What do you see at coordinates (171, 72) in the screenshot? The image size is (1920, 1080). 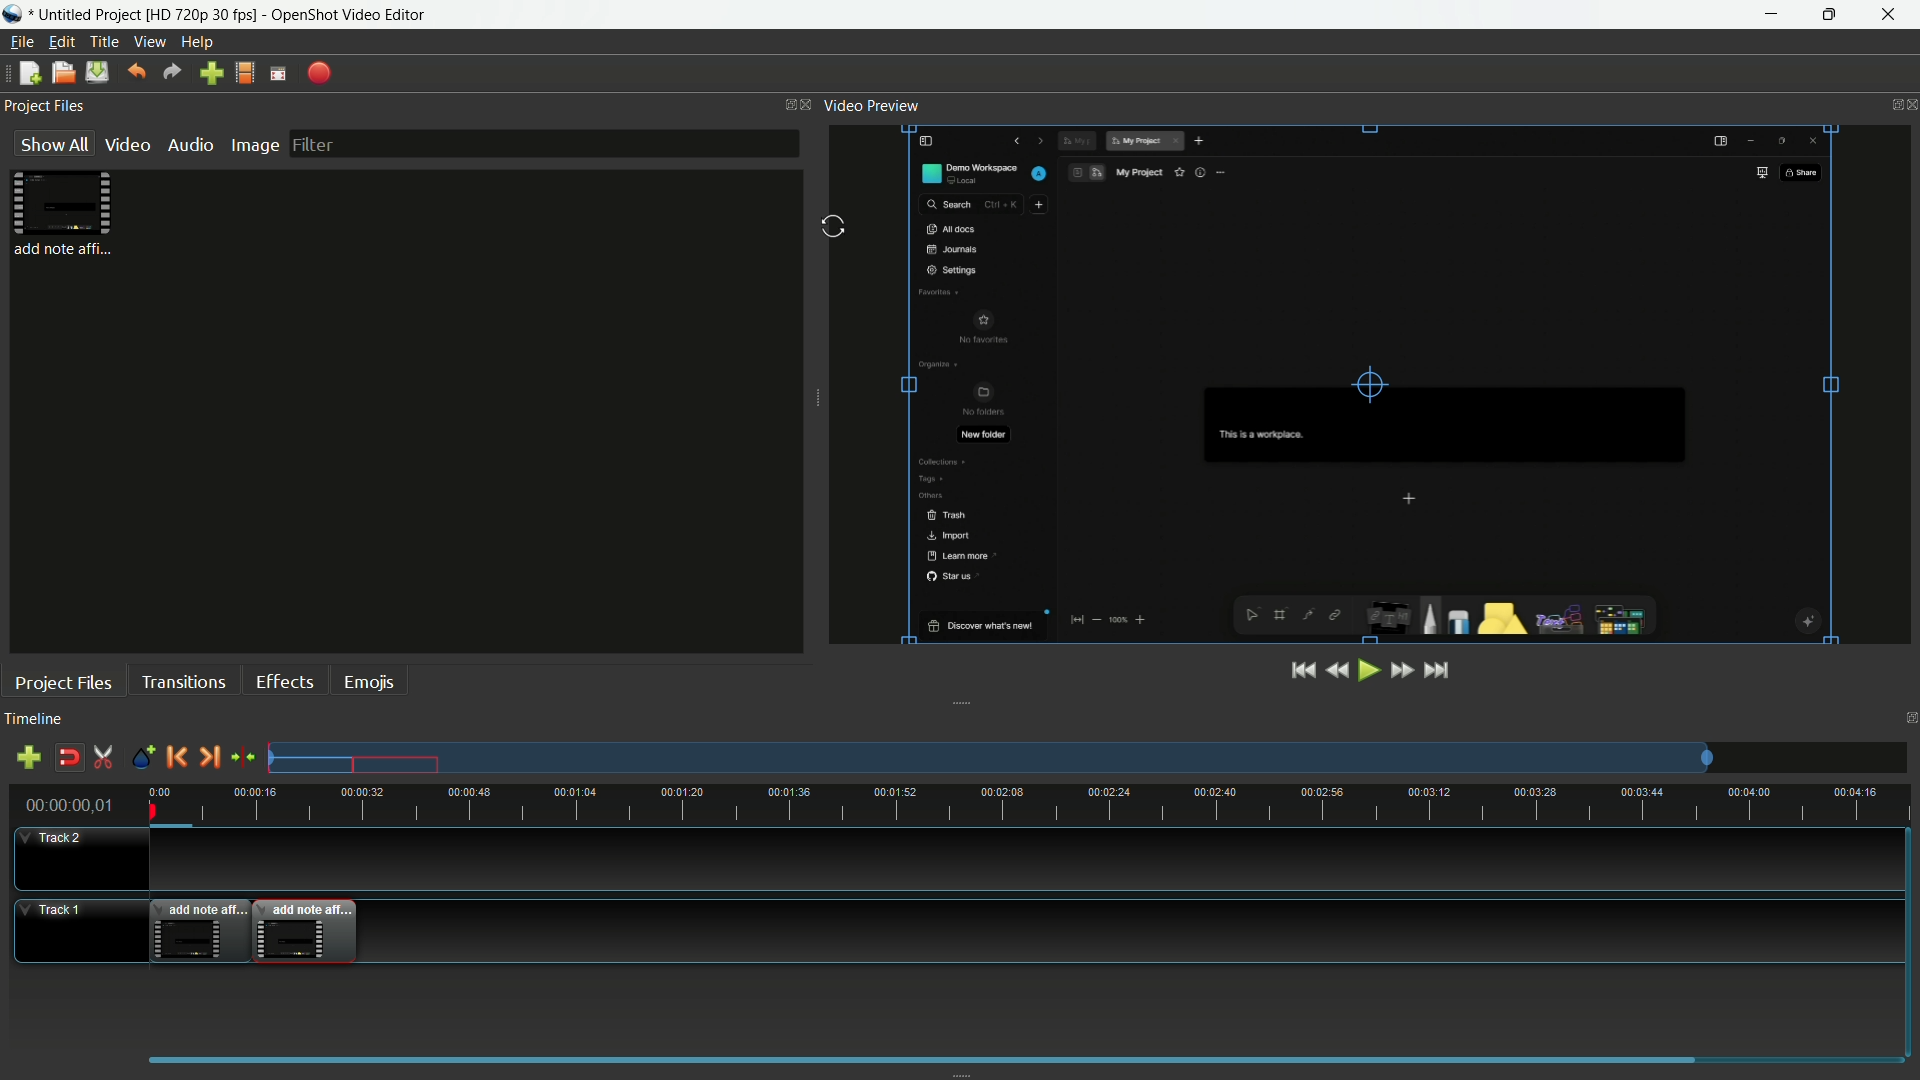 I see `redo` at bounding box center [171, 72].